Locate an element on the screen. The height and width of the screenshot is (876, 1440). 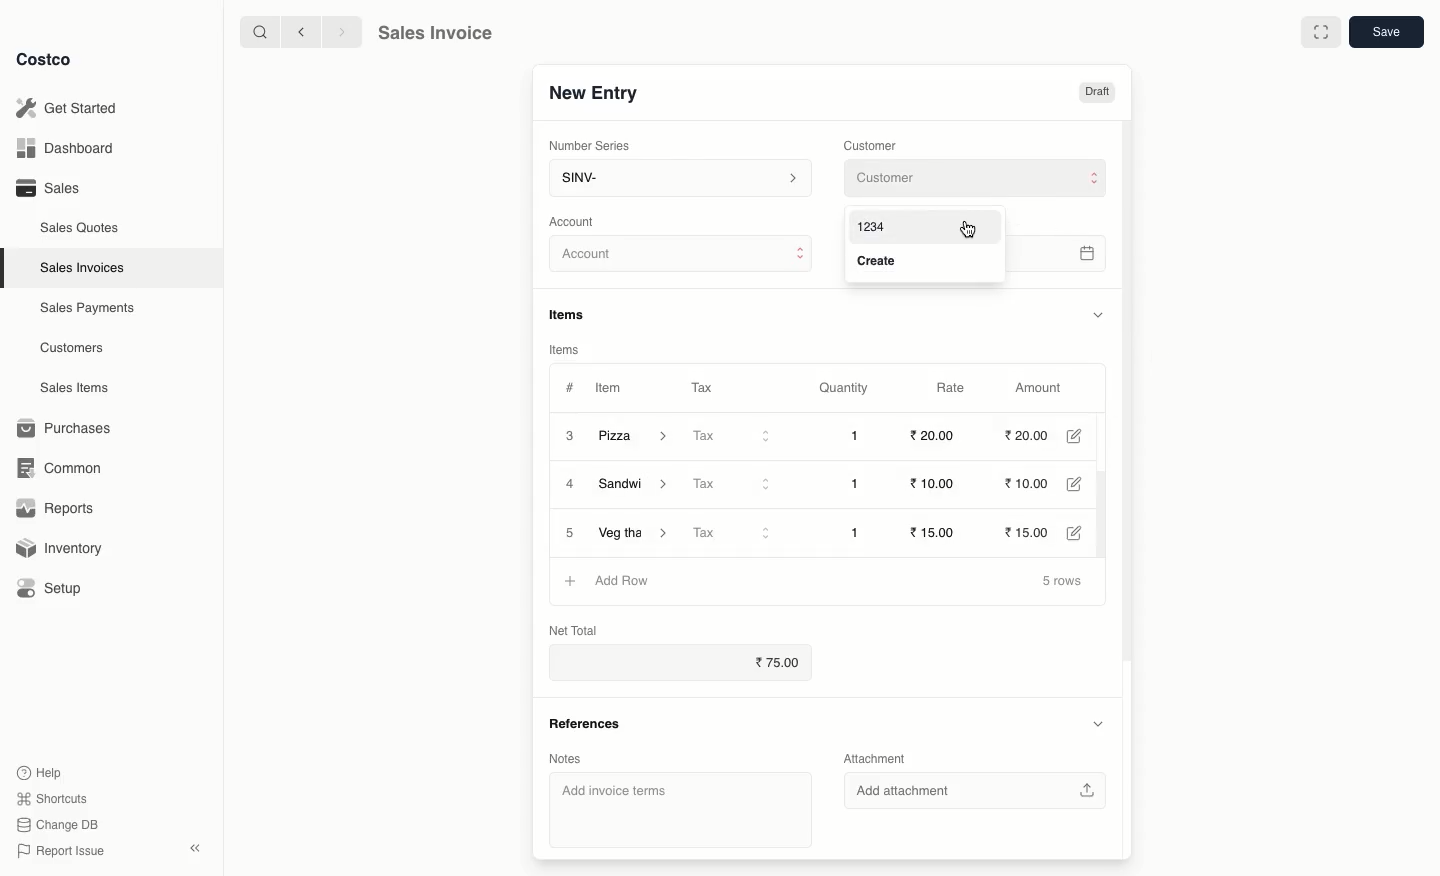
15.00 is located at coordinates (940, 531).